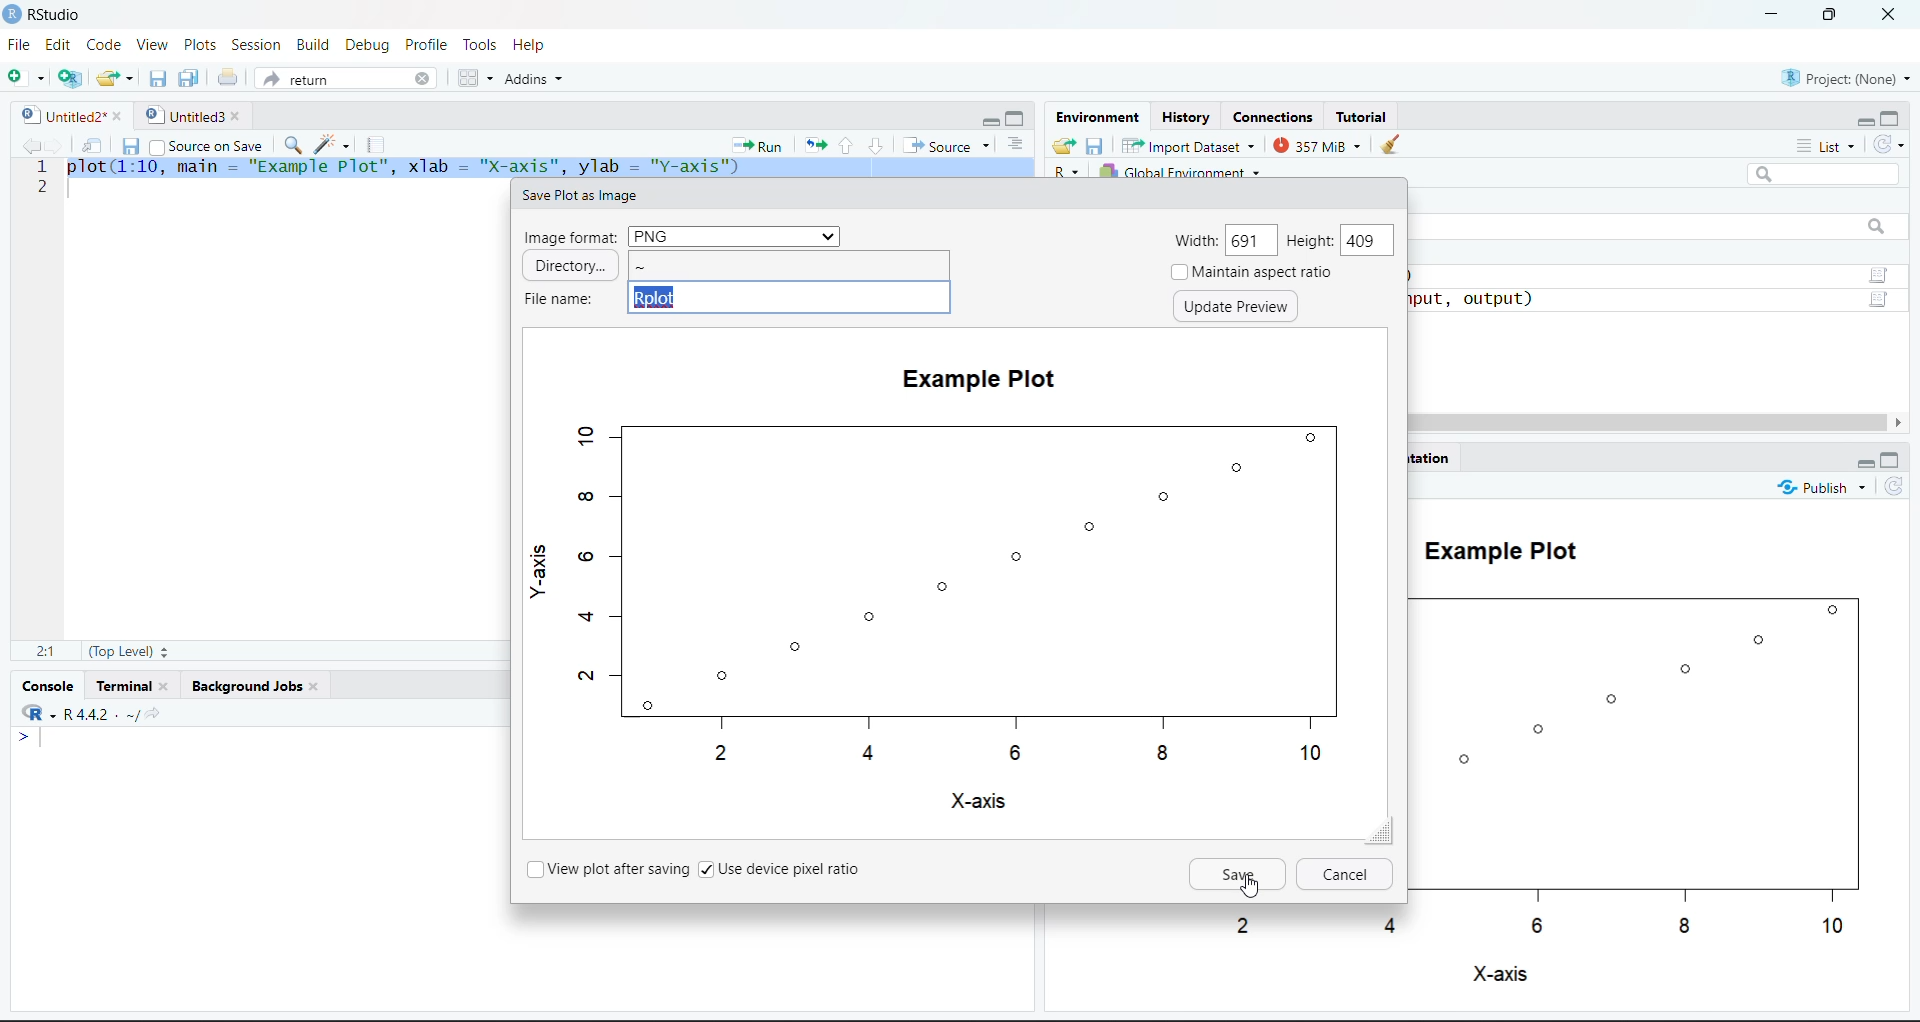  Describe the element at coordinates (192, 112) in the screenshot. I see `Untitled3*` at that location.